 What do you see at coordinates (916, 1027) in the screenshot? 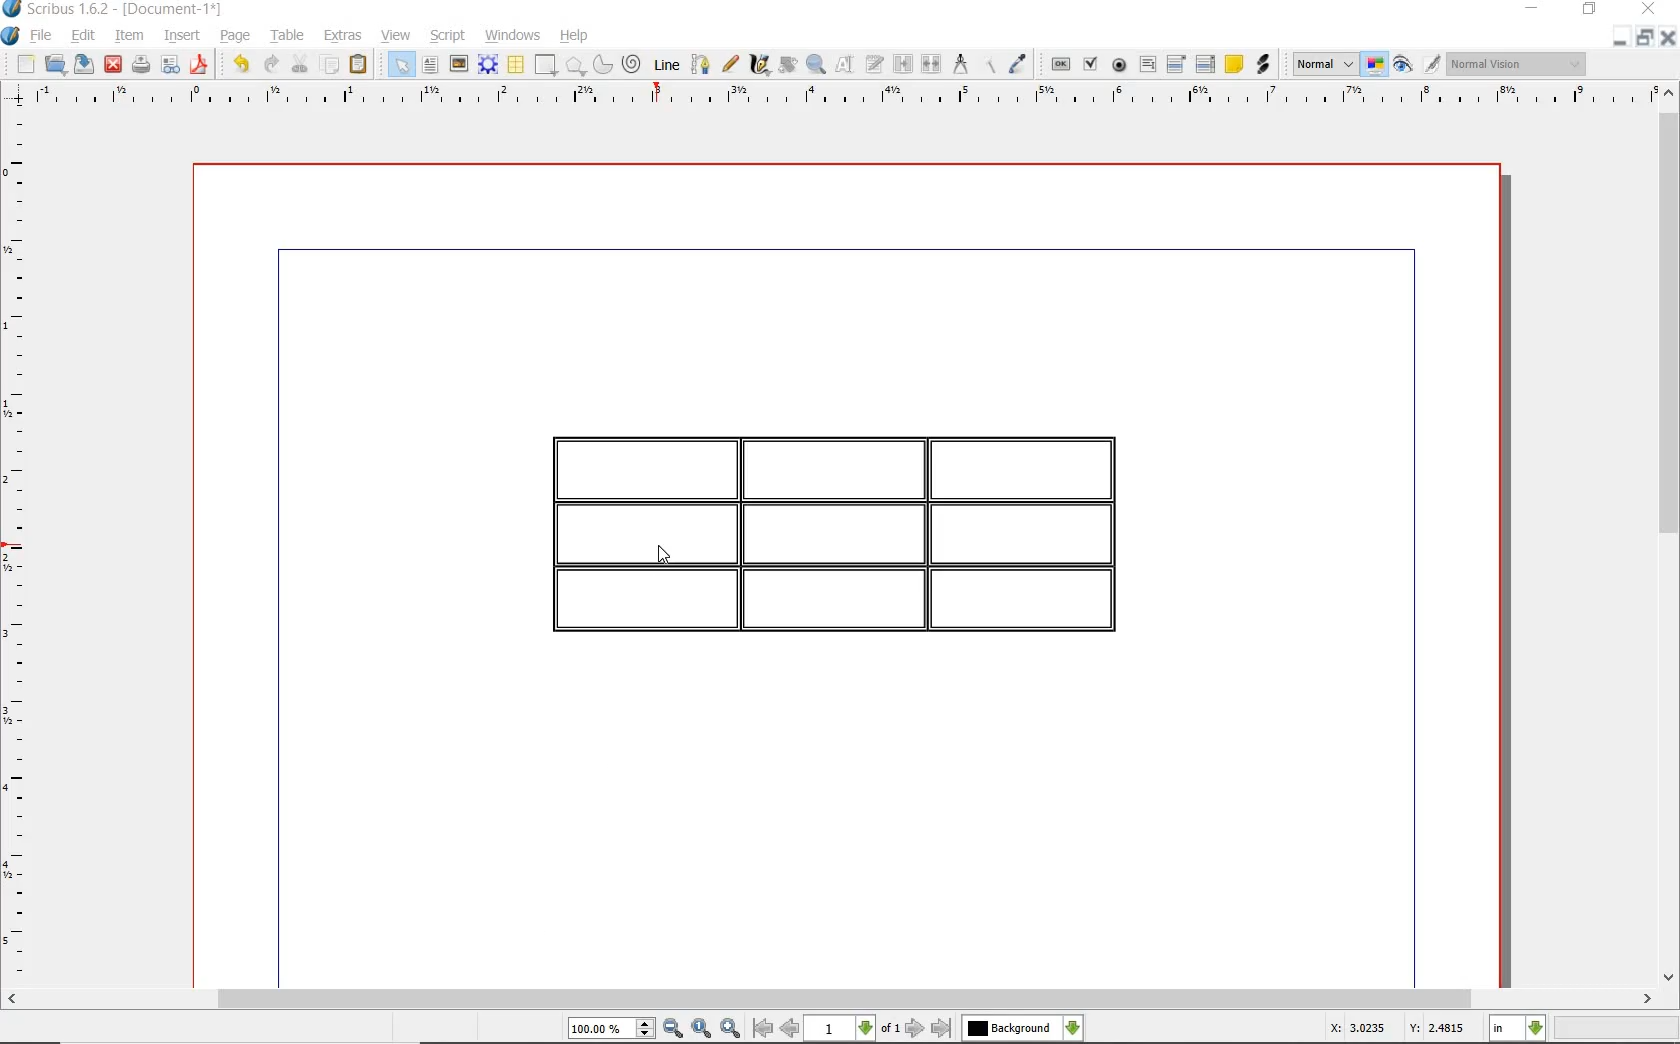
I see `go to next page` at bounding box center [916, 1027].